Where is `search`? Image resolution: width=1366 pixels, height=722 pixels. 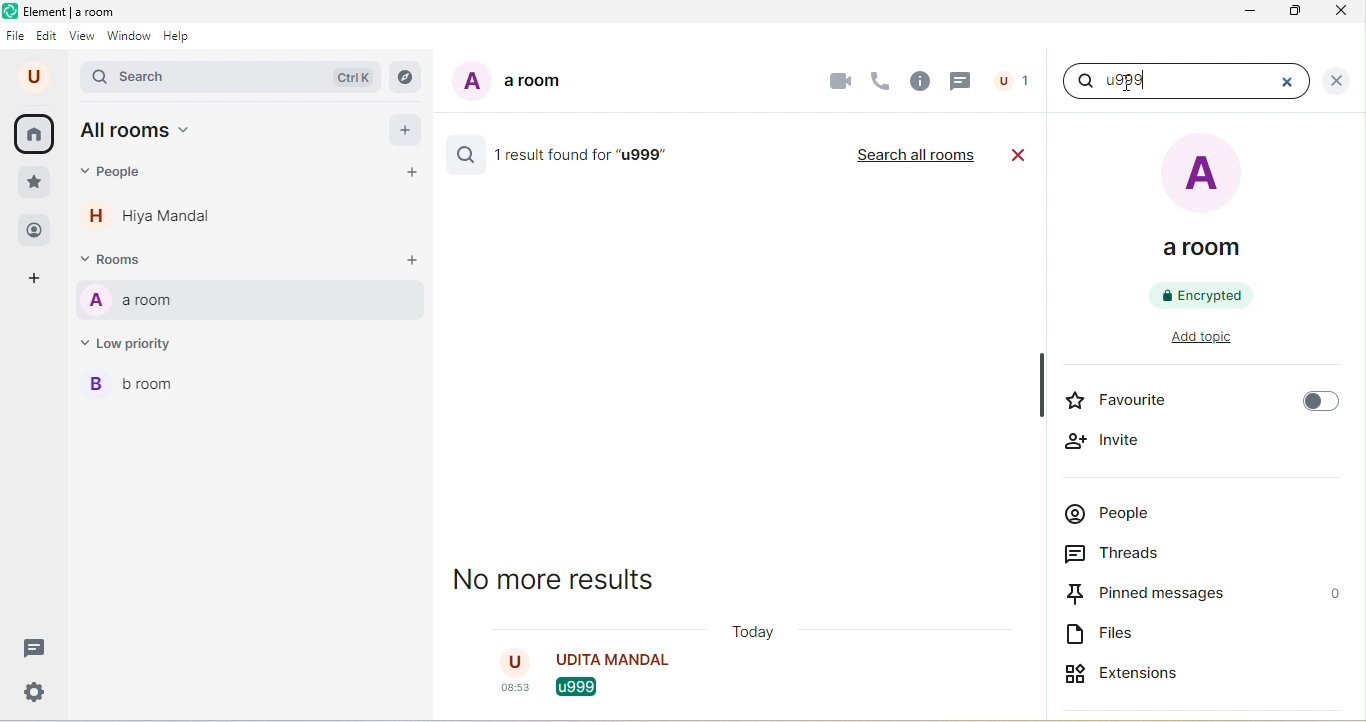
search is located at coordinates (463, 157).